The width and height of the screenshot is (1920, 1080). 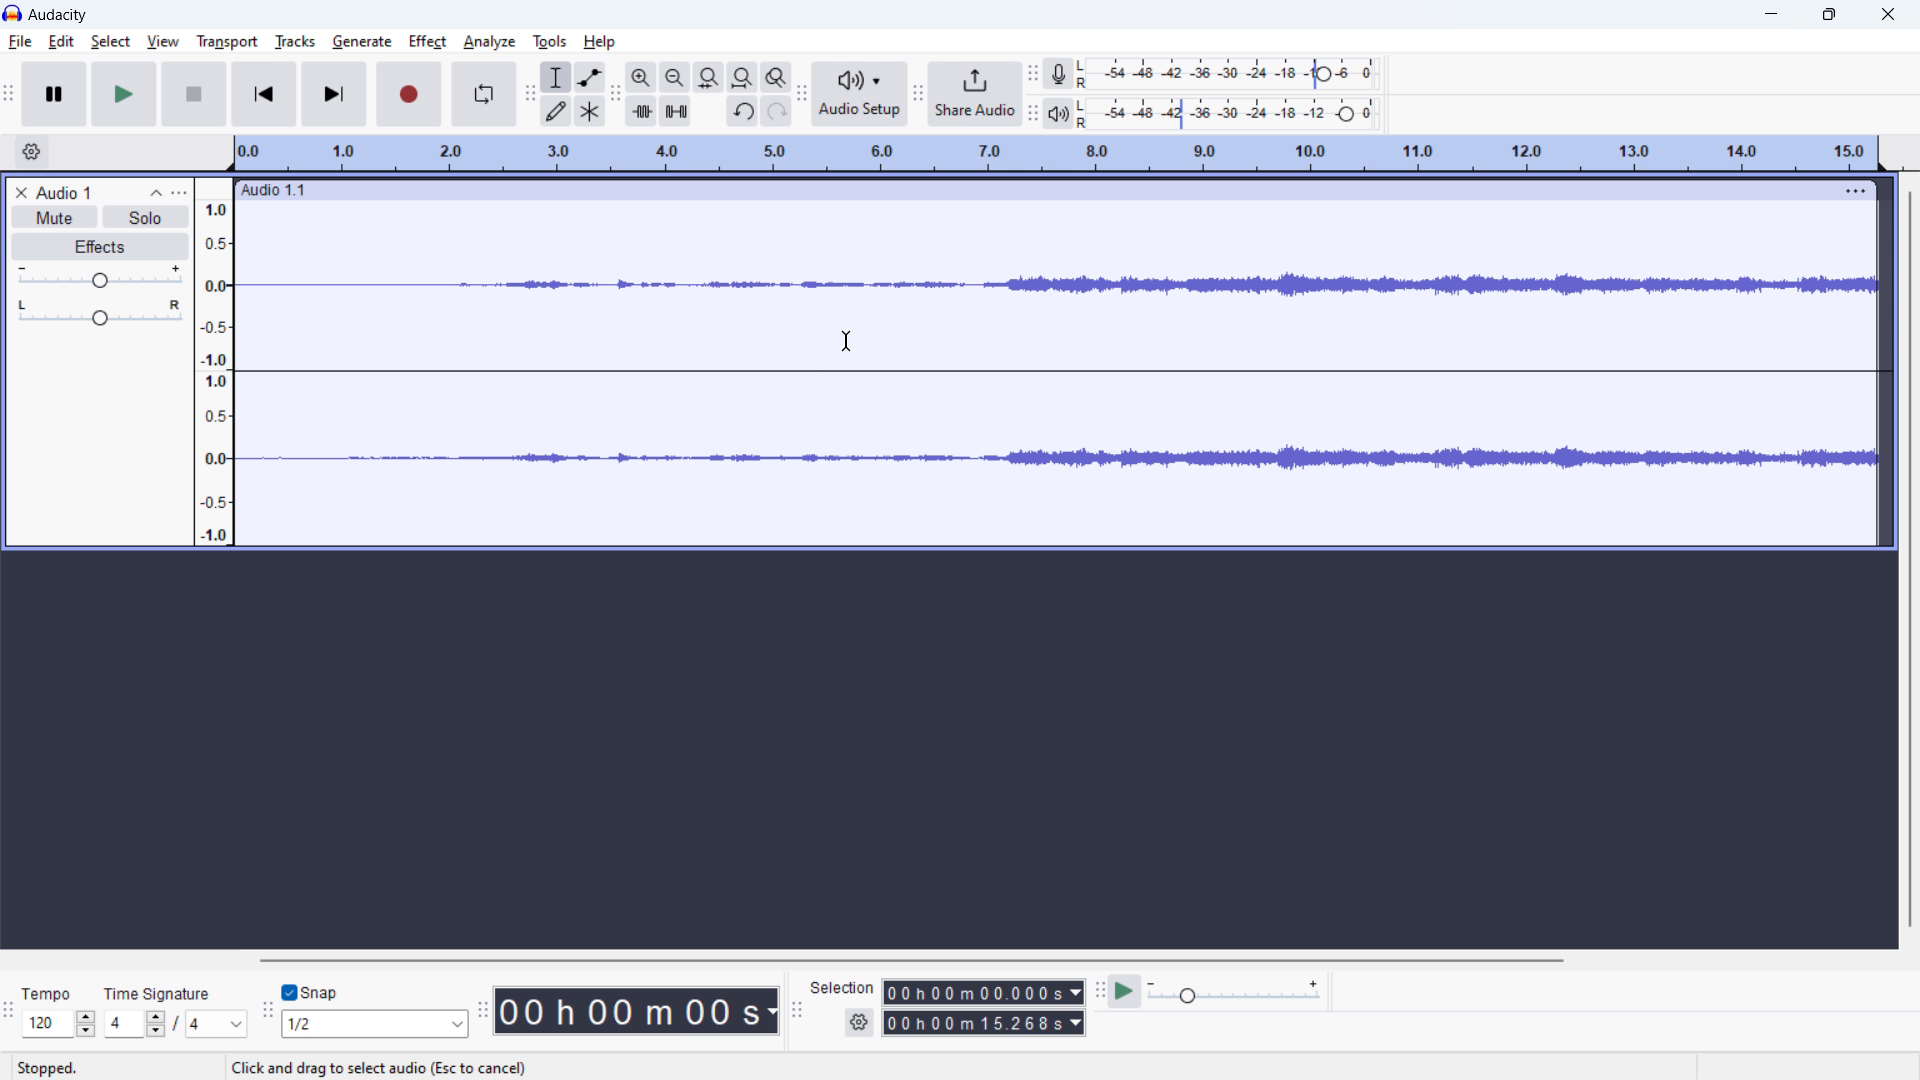 I want to click on envelop tool, so click(x=590, y=77).